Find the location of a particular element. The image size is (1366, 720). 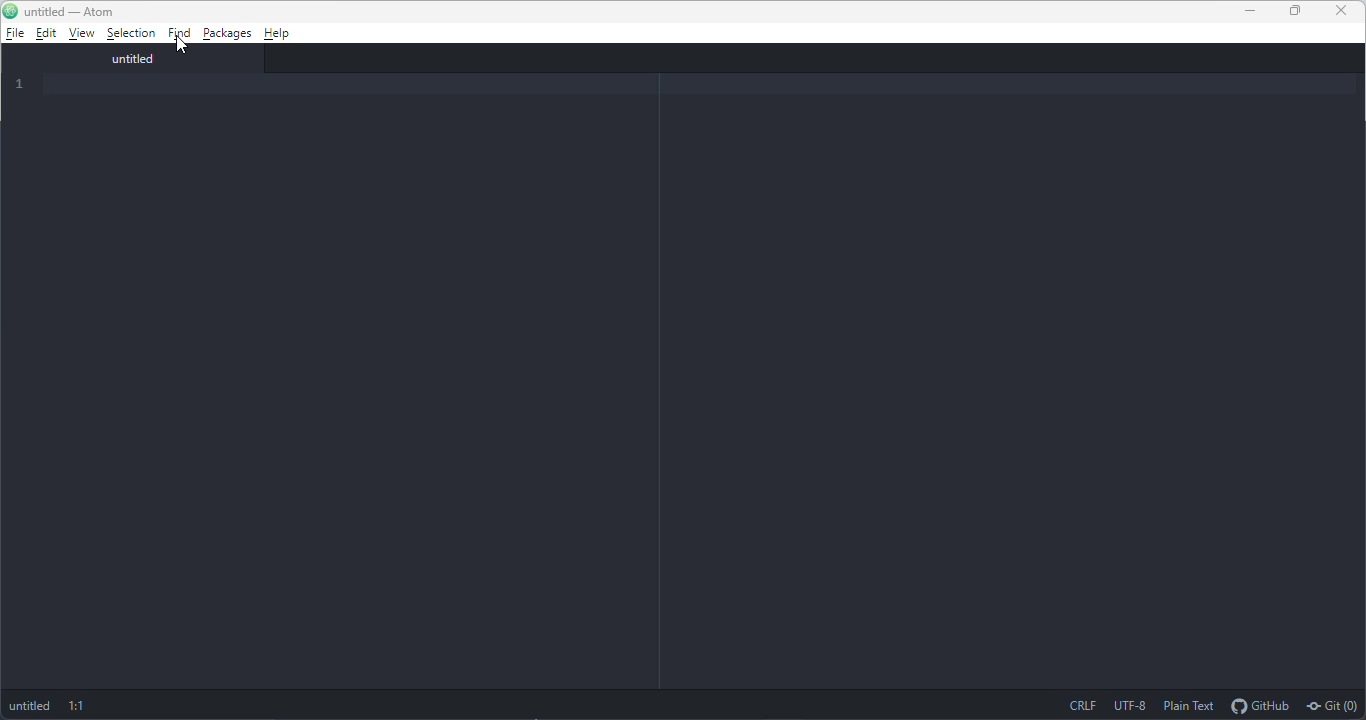

UTF-8 is located at coordinates (1128, 704).